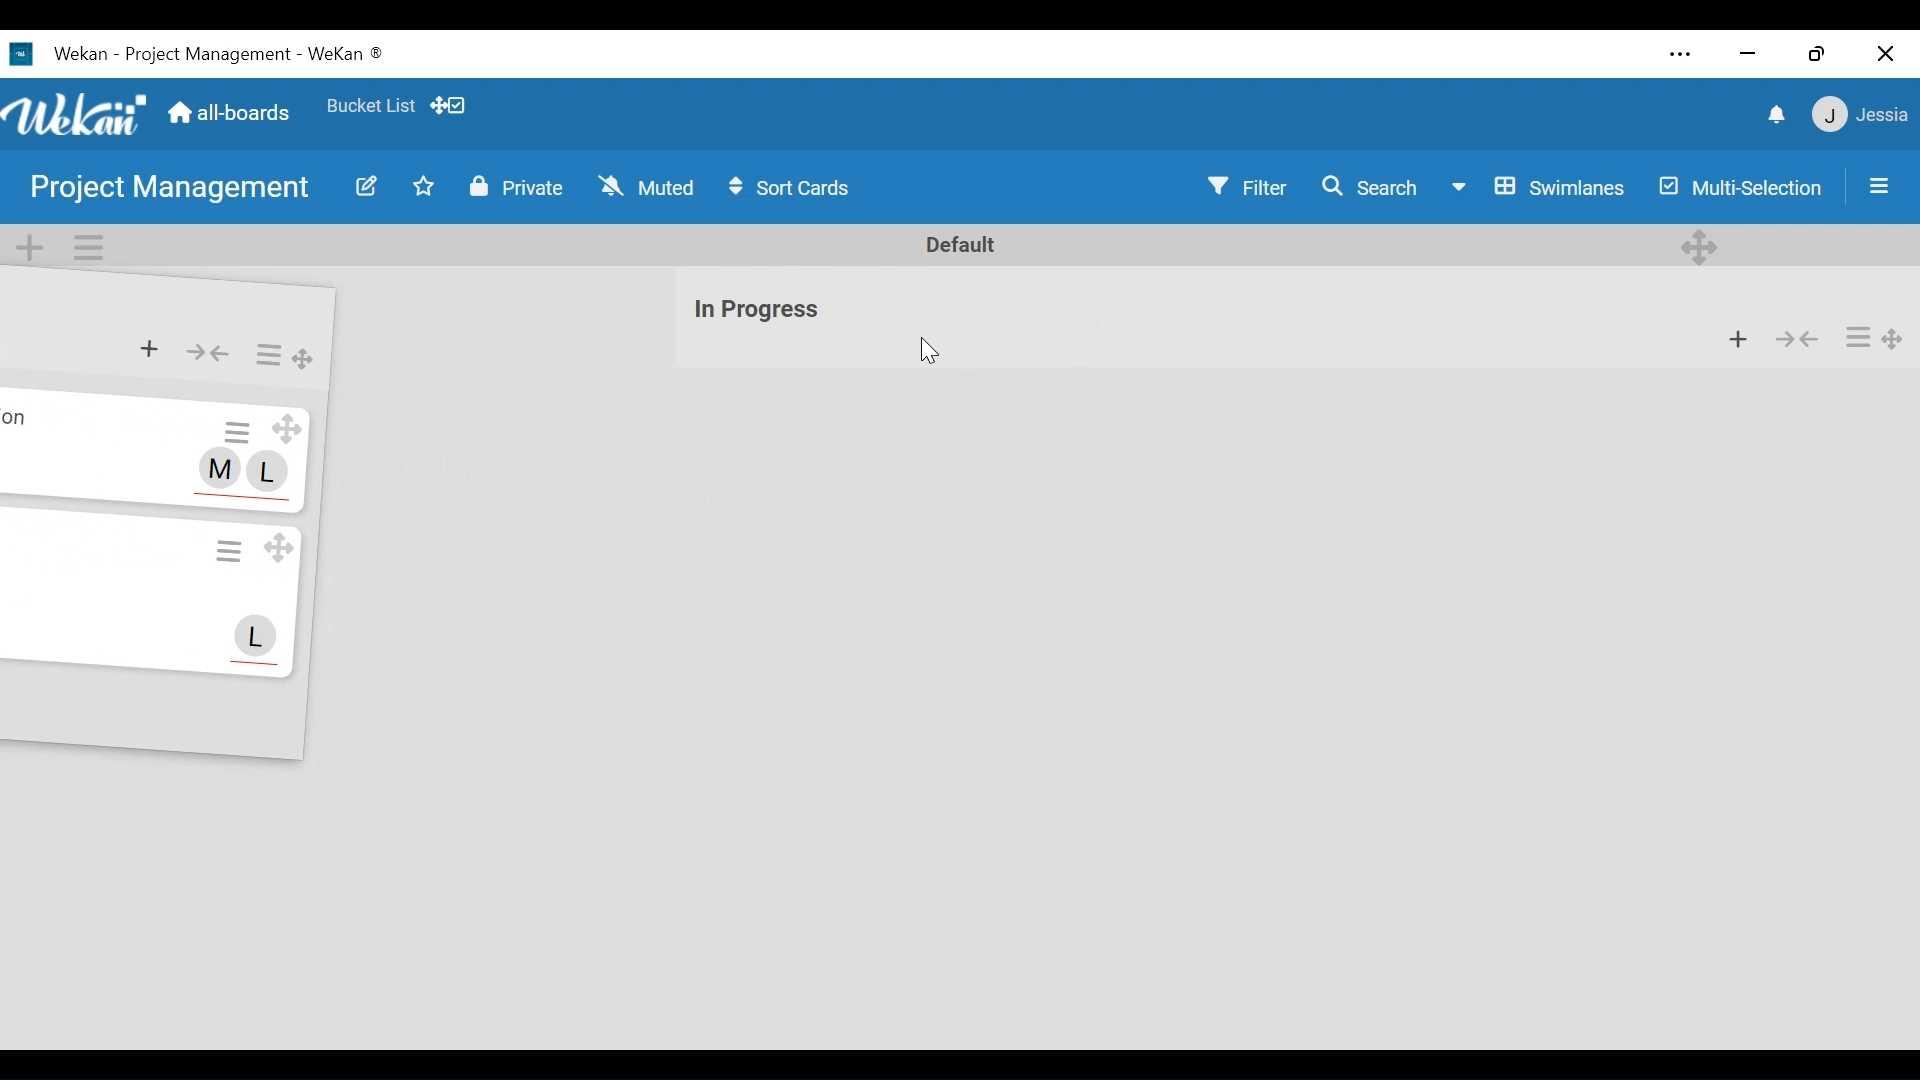 This screenshot has width=1920, height=1080. What do you see at coordinates (447, 106) in the screenshot?
I see `Show Desktop drag handles` at bounding box center [447, 106].